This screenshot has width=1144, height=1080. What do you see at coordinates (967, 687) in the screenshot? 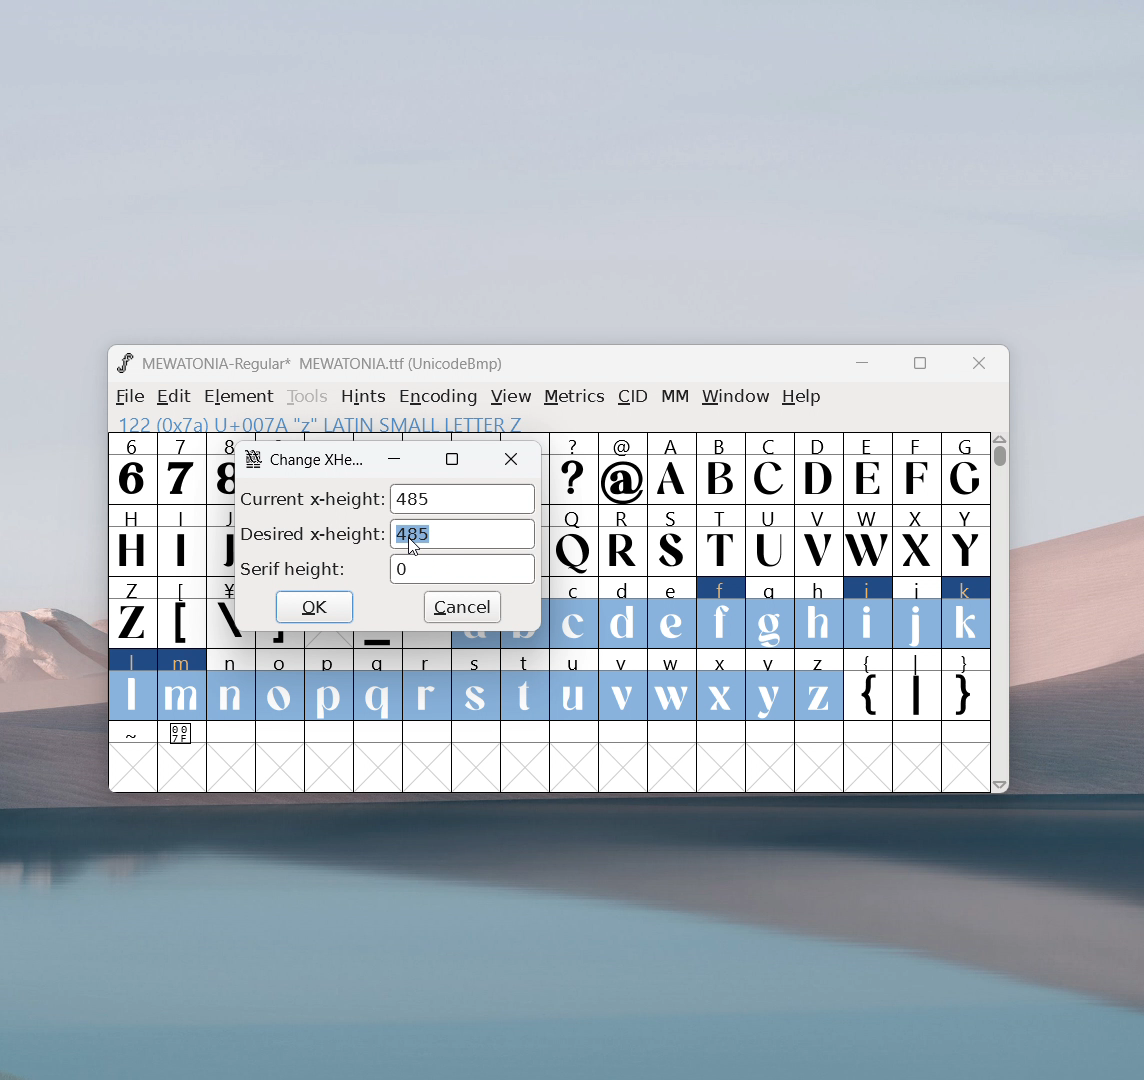
I see `}` at bounding box center [967, 687].